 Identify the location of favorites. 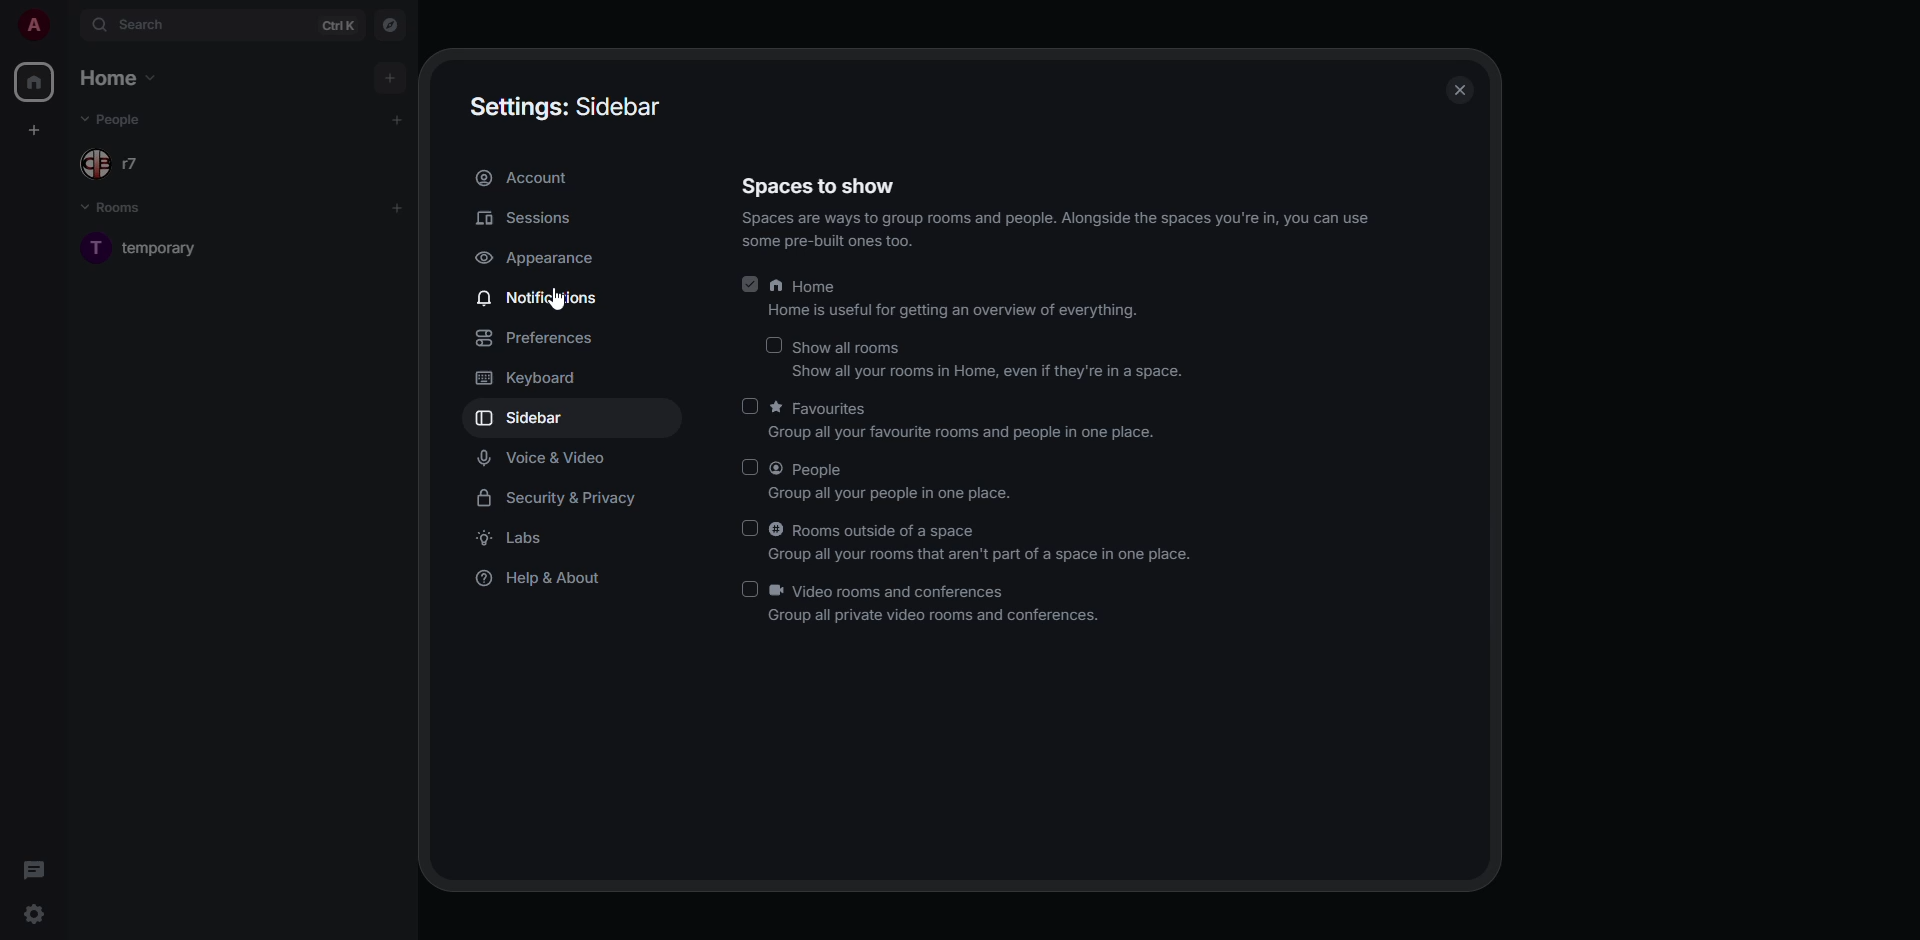
(963, 423).